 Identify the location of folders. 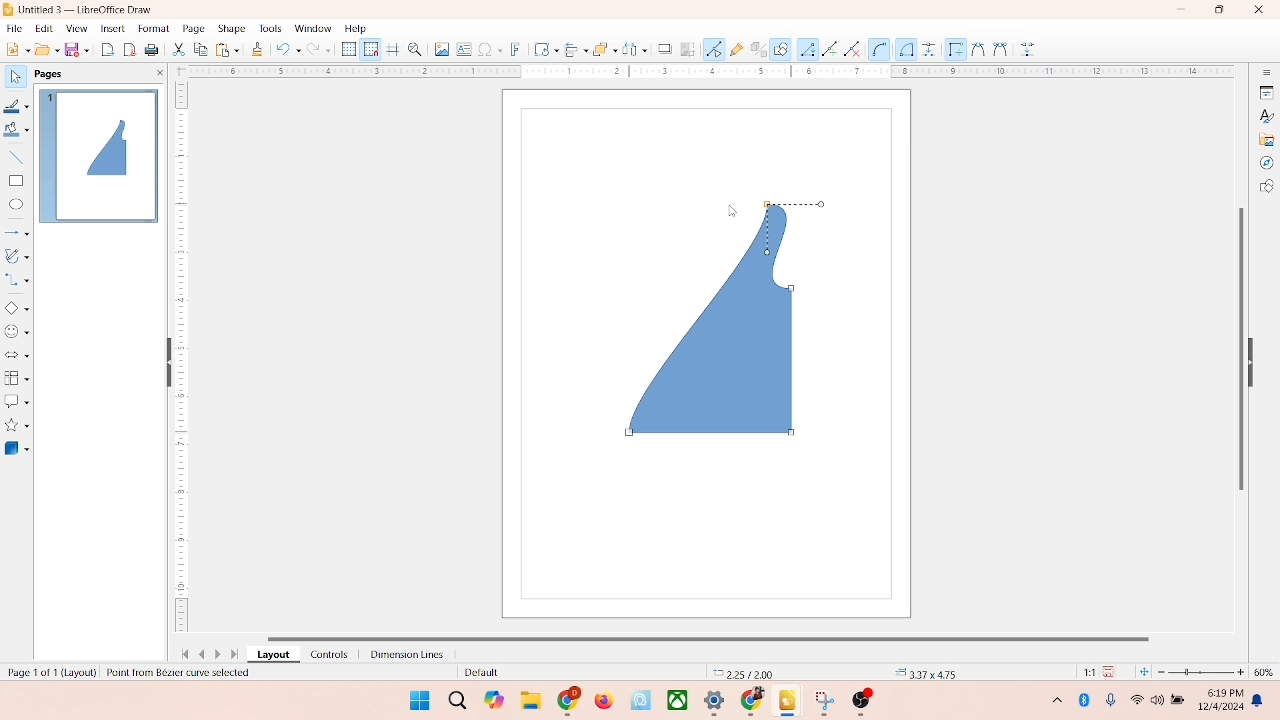
(530, 698).